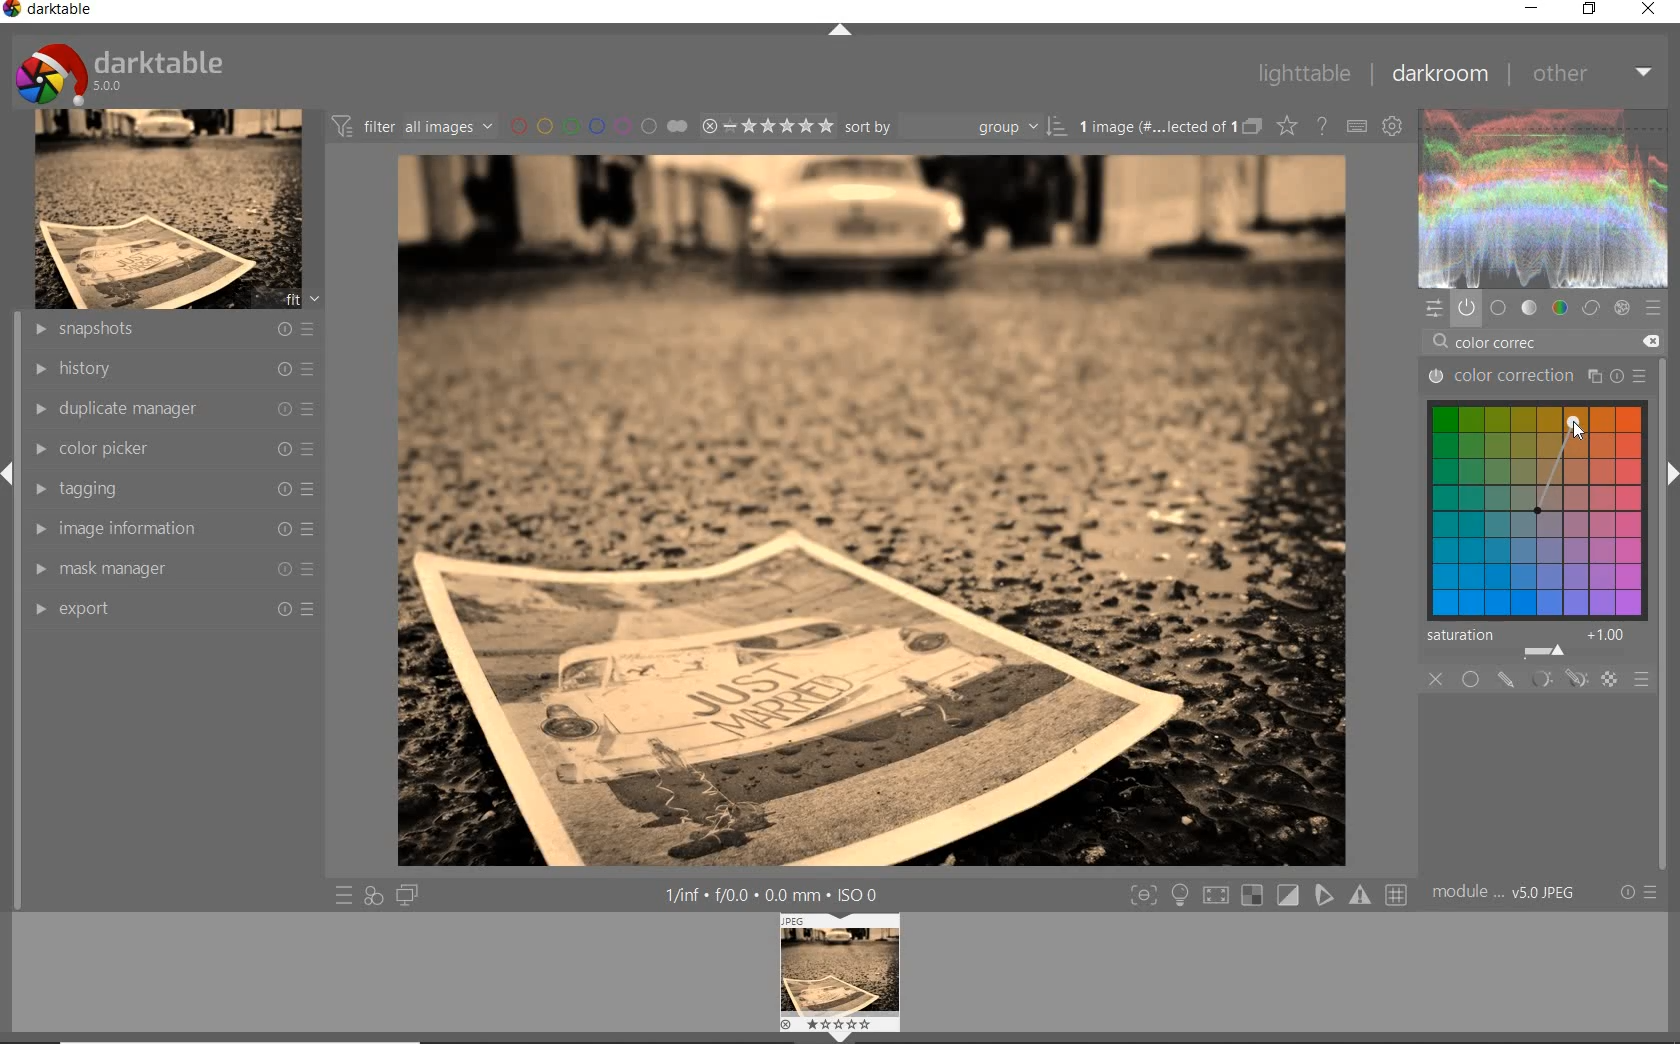 Image resolution: width=1680 pixels, height=1044 pixels. Describe the element at coordinates (839, 33) in the screenshot. I see `expand/collapse` at that location.